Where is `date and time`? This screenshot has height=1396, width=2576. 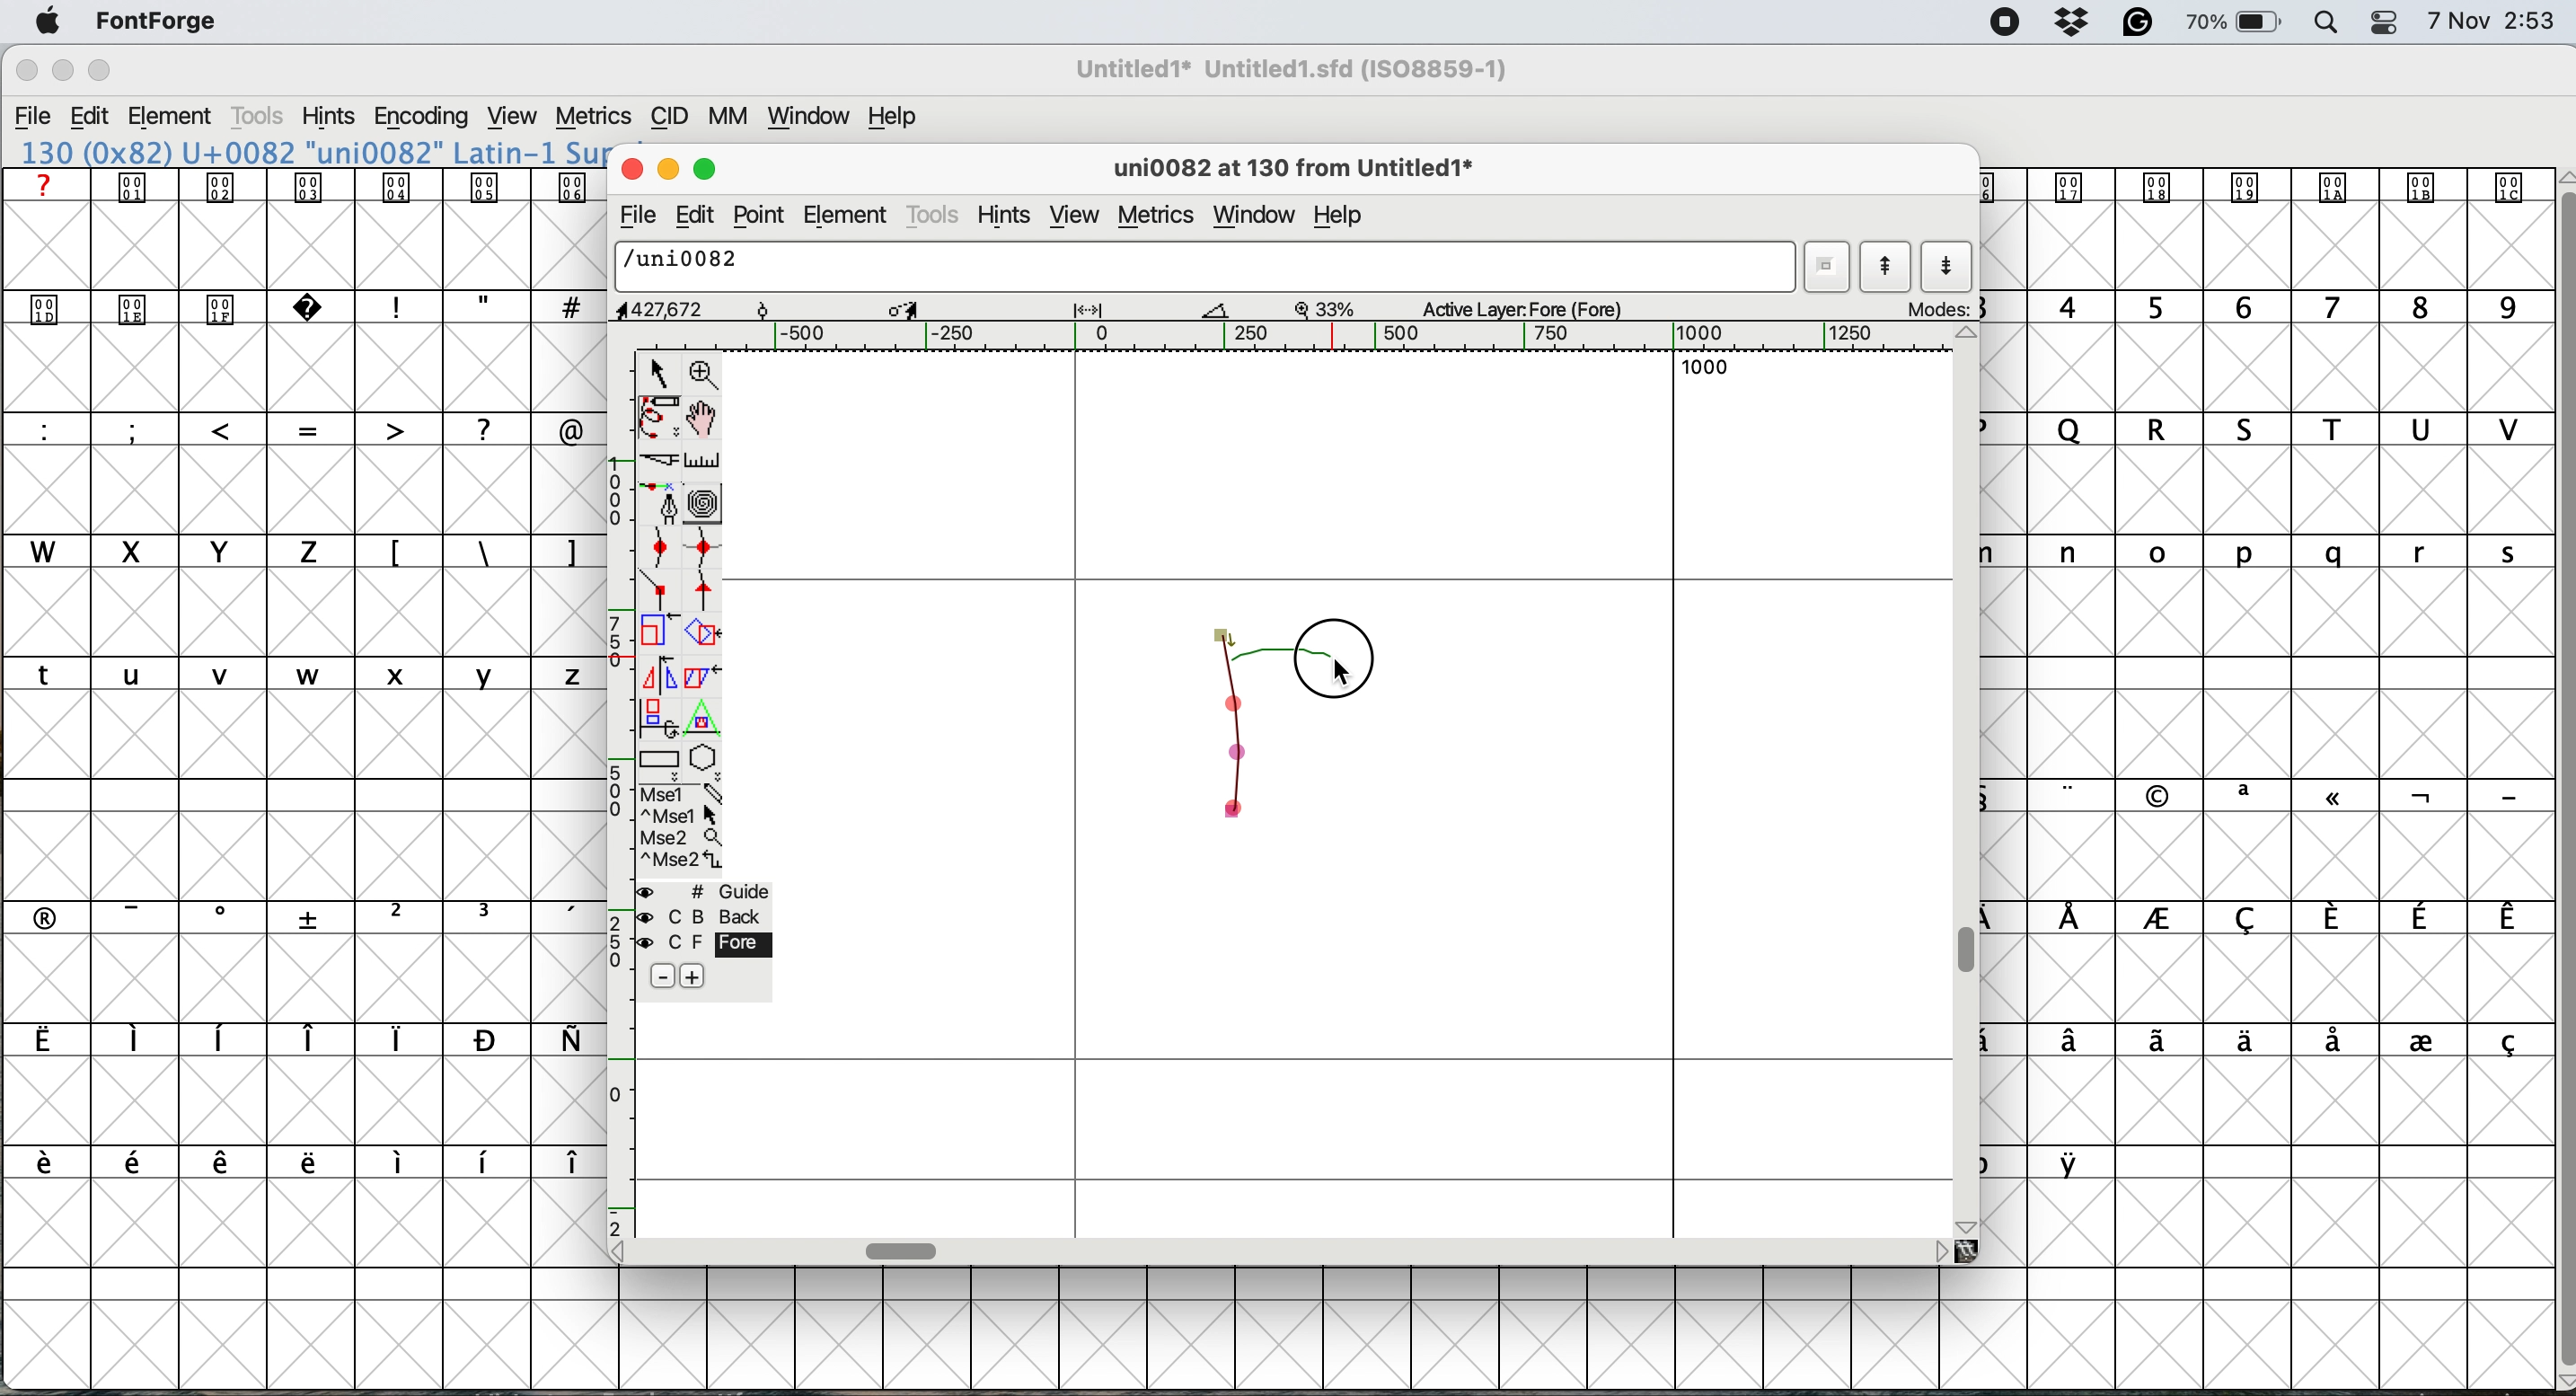 date and time is located at coordinates (2492, 22).